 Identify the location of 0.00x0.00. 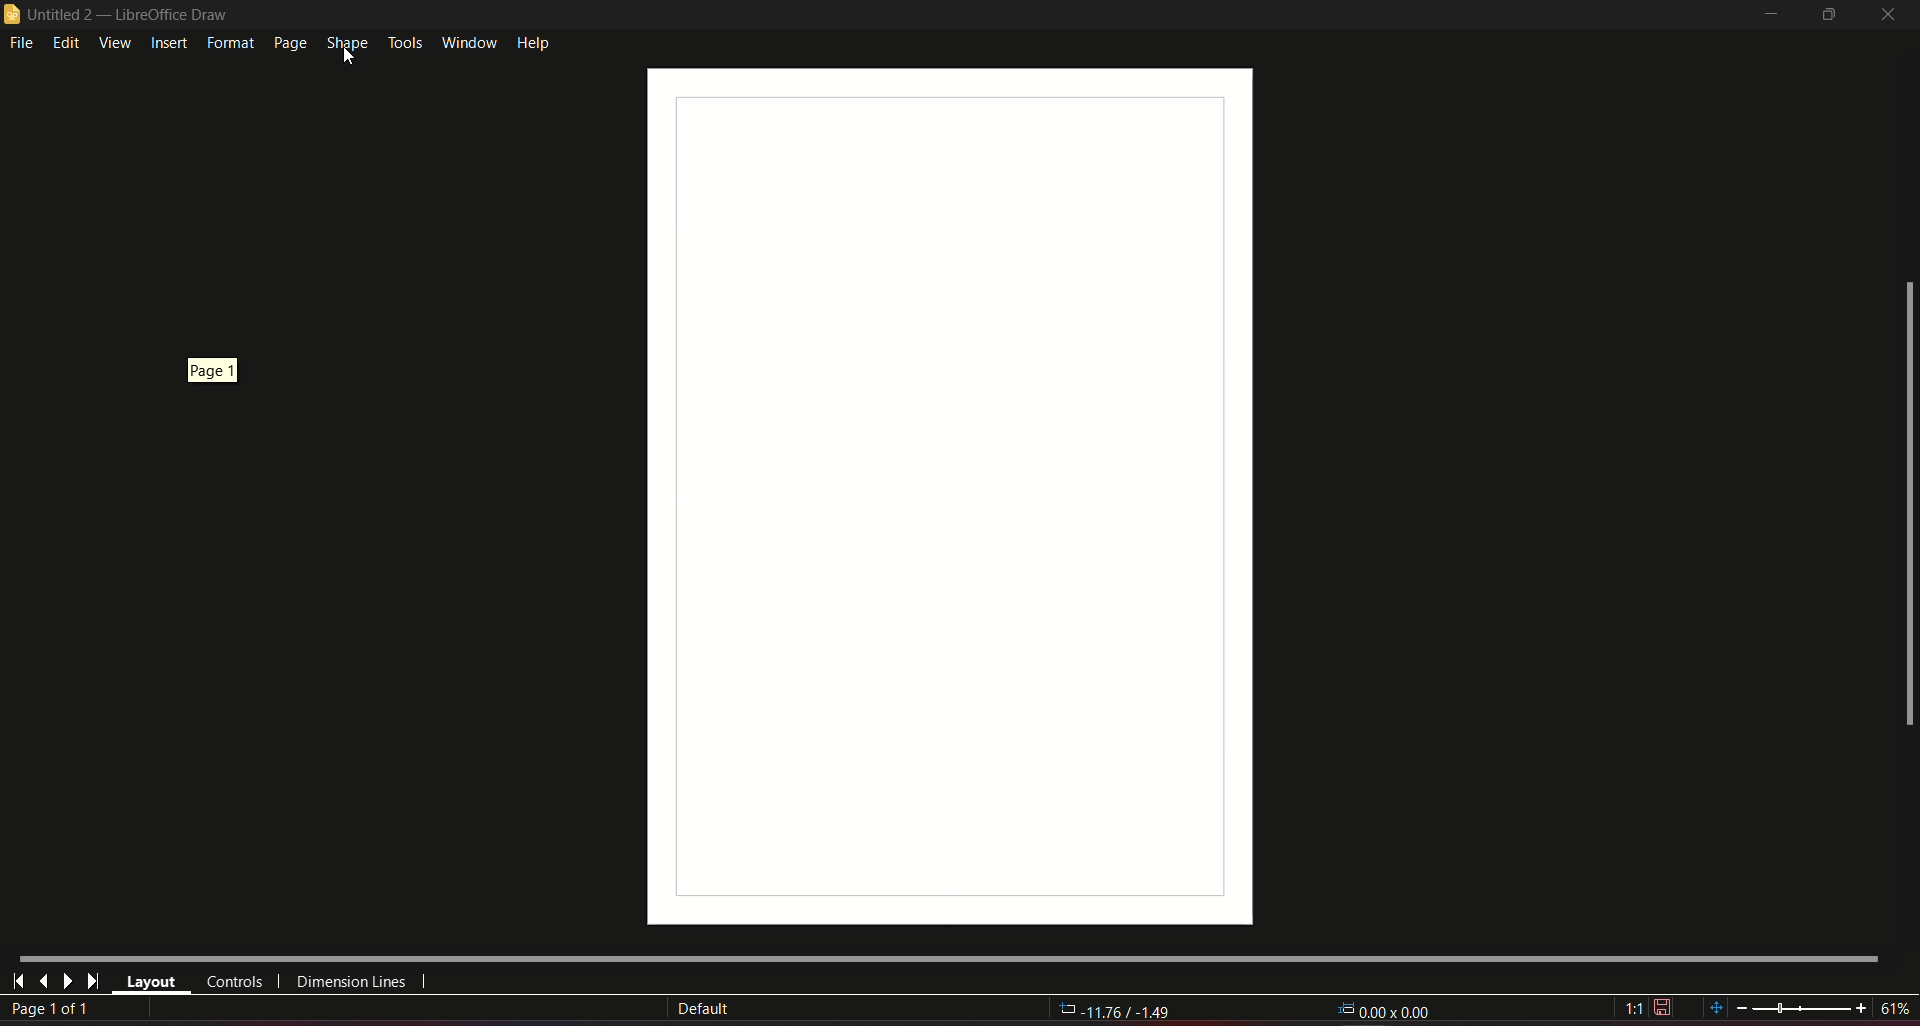
(1386, 1008).